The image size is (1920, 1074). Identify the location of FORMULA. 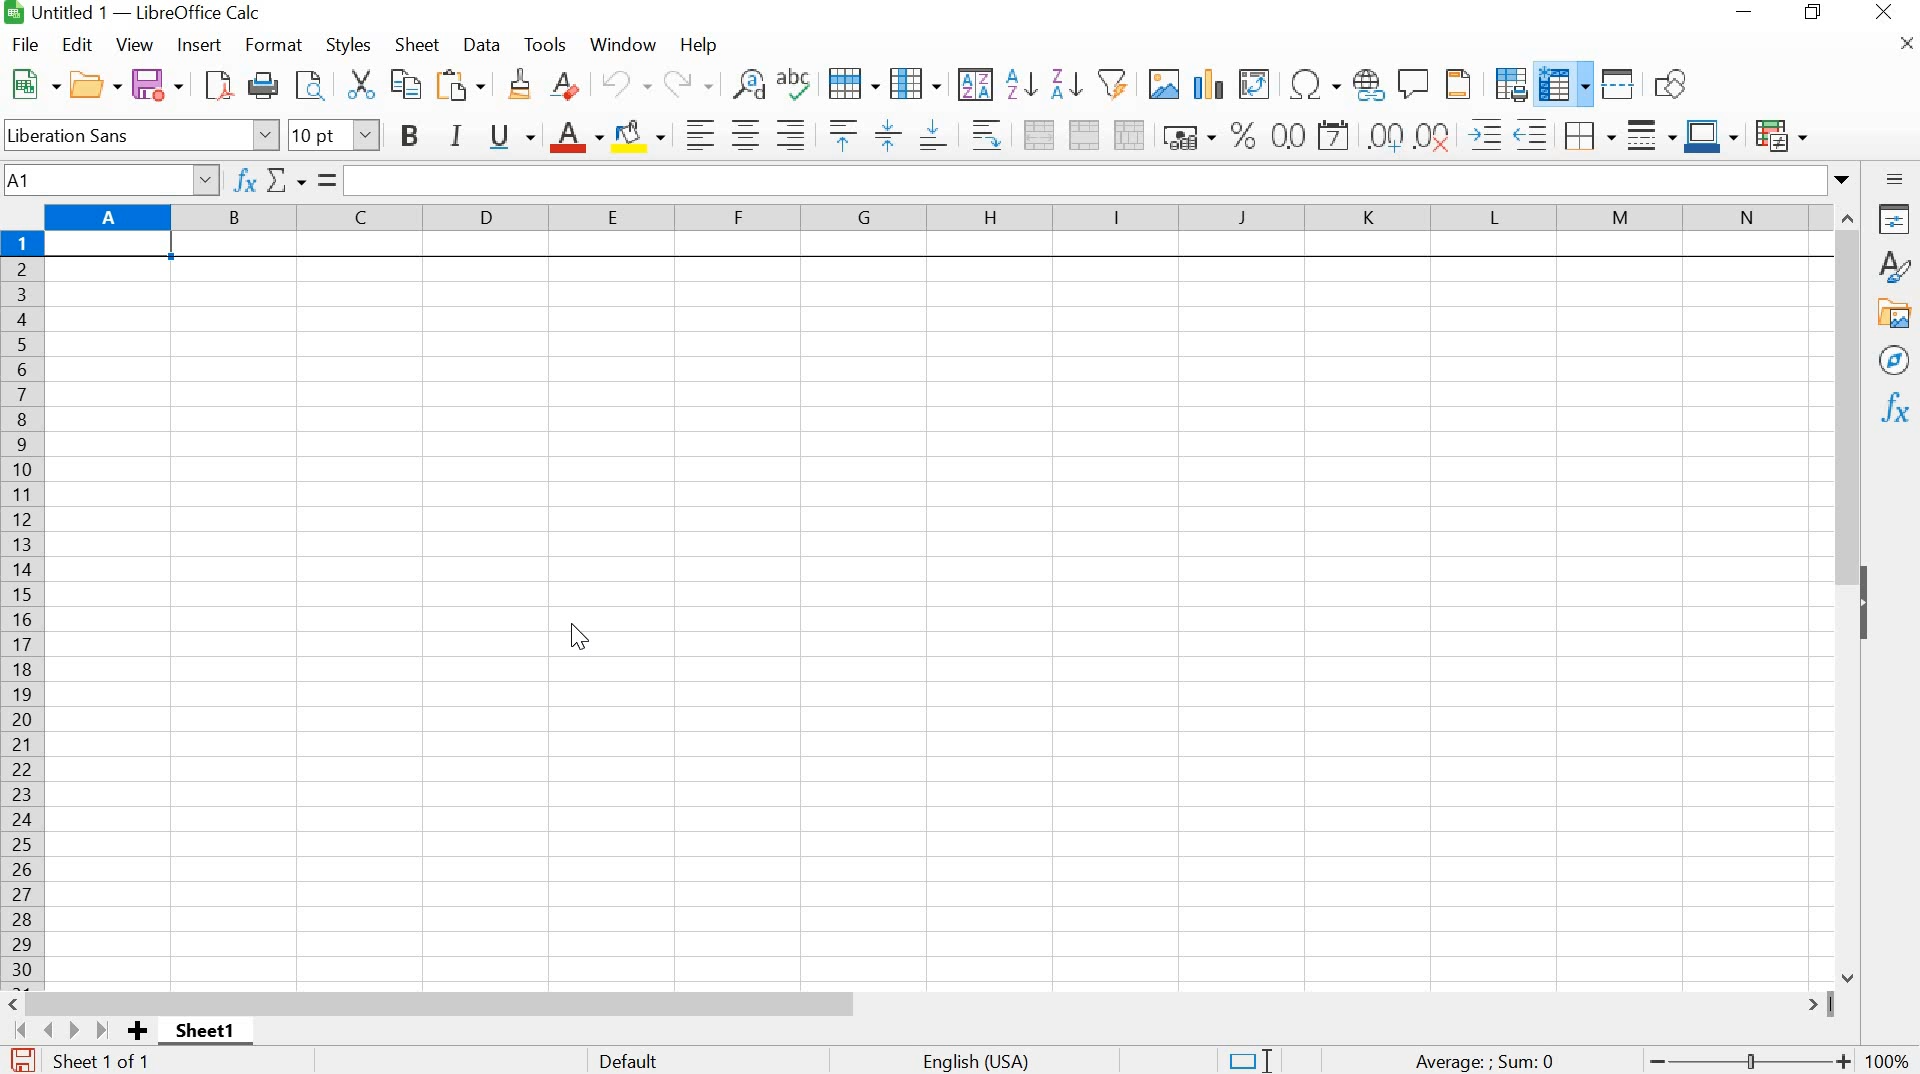
(329, 180).